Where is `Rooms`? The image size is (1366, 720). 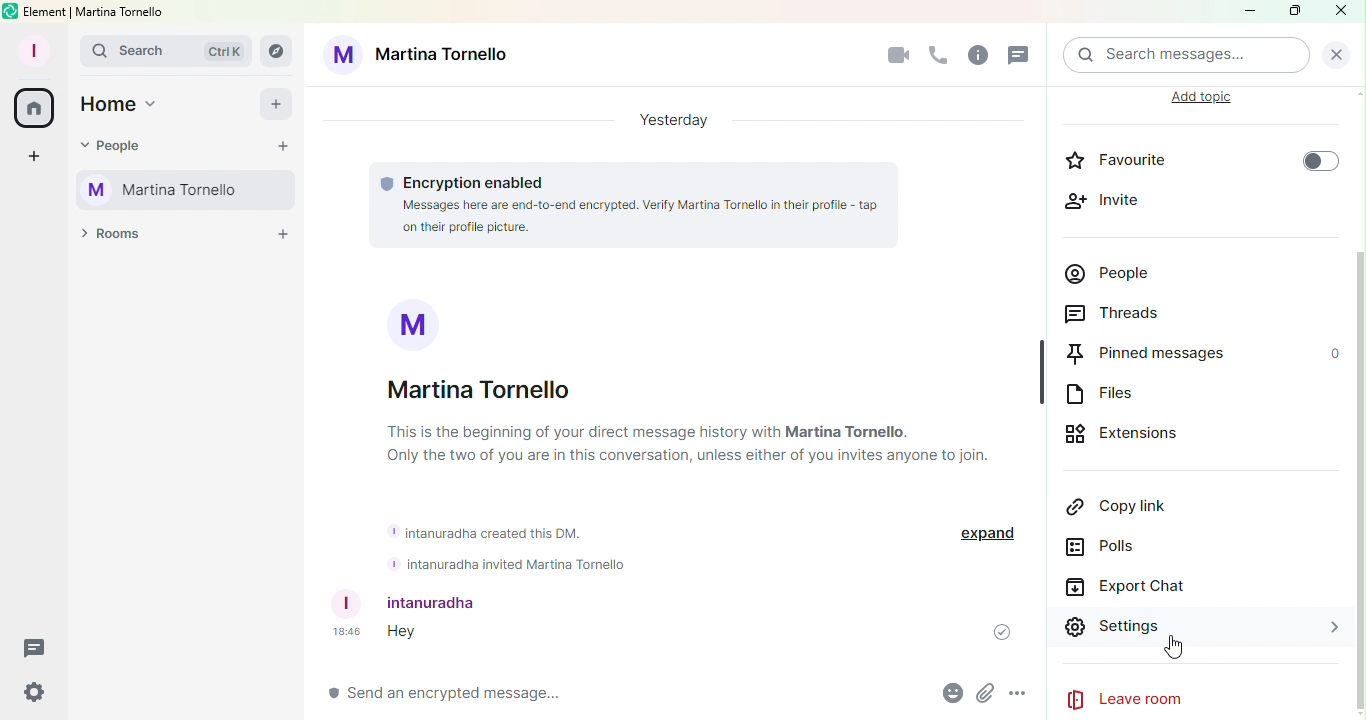
Rooms is located at coordinates (108, 235).